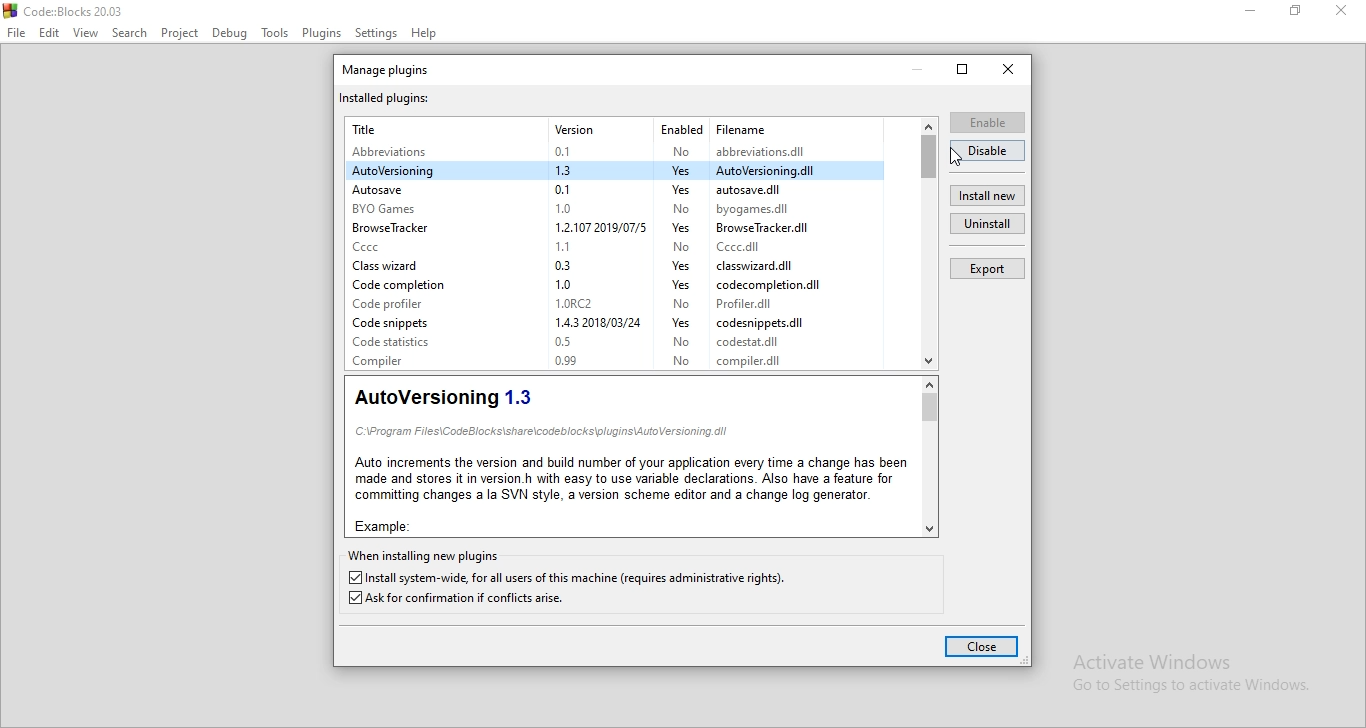 This screenshot has width=1366, height=728. Describe the element at coordinates (390, 69) in the screenshot. I see `manage plugins` at that location.